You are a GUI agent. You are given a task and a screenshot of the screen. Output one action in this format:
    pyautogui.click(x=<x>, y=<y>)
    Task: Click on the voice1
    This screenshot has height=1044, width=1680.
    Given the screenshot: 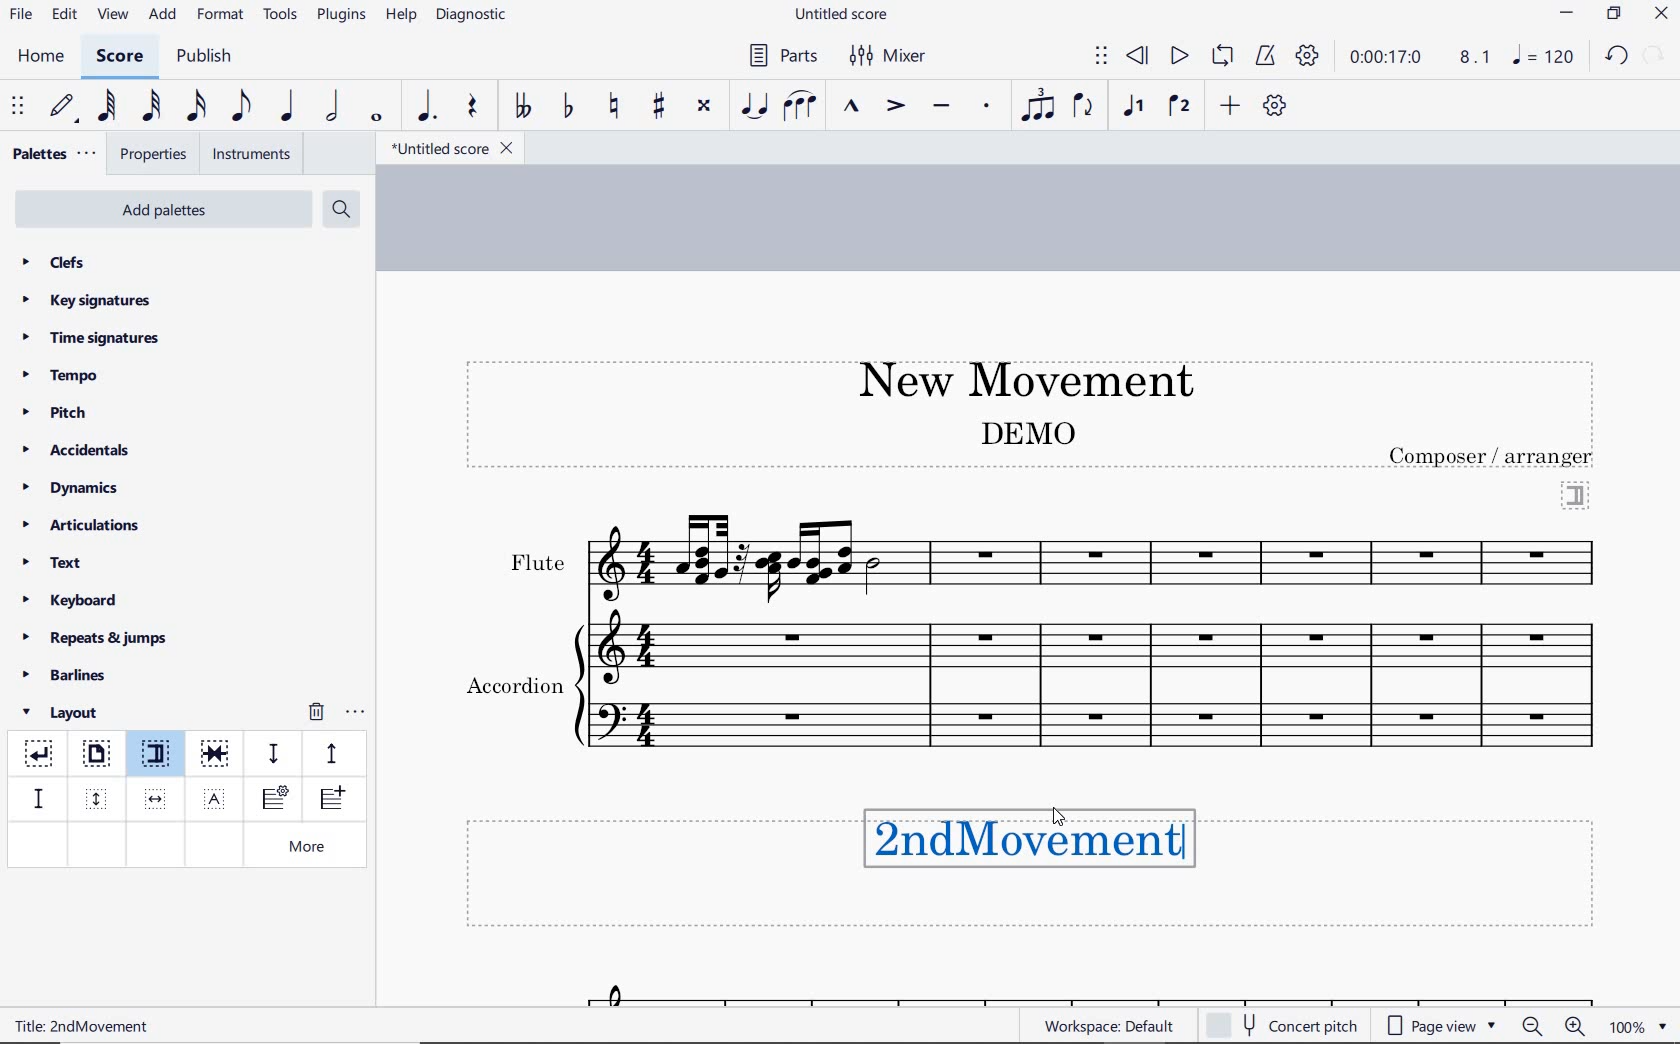 What is the action you would take?
    pyautogui.click(x=1136, y=107)
    